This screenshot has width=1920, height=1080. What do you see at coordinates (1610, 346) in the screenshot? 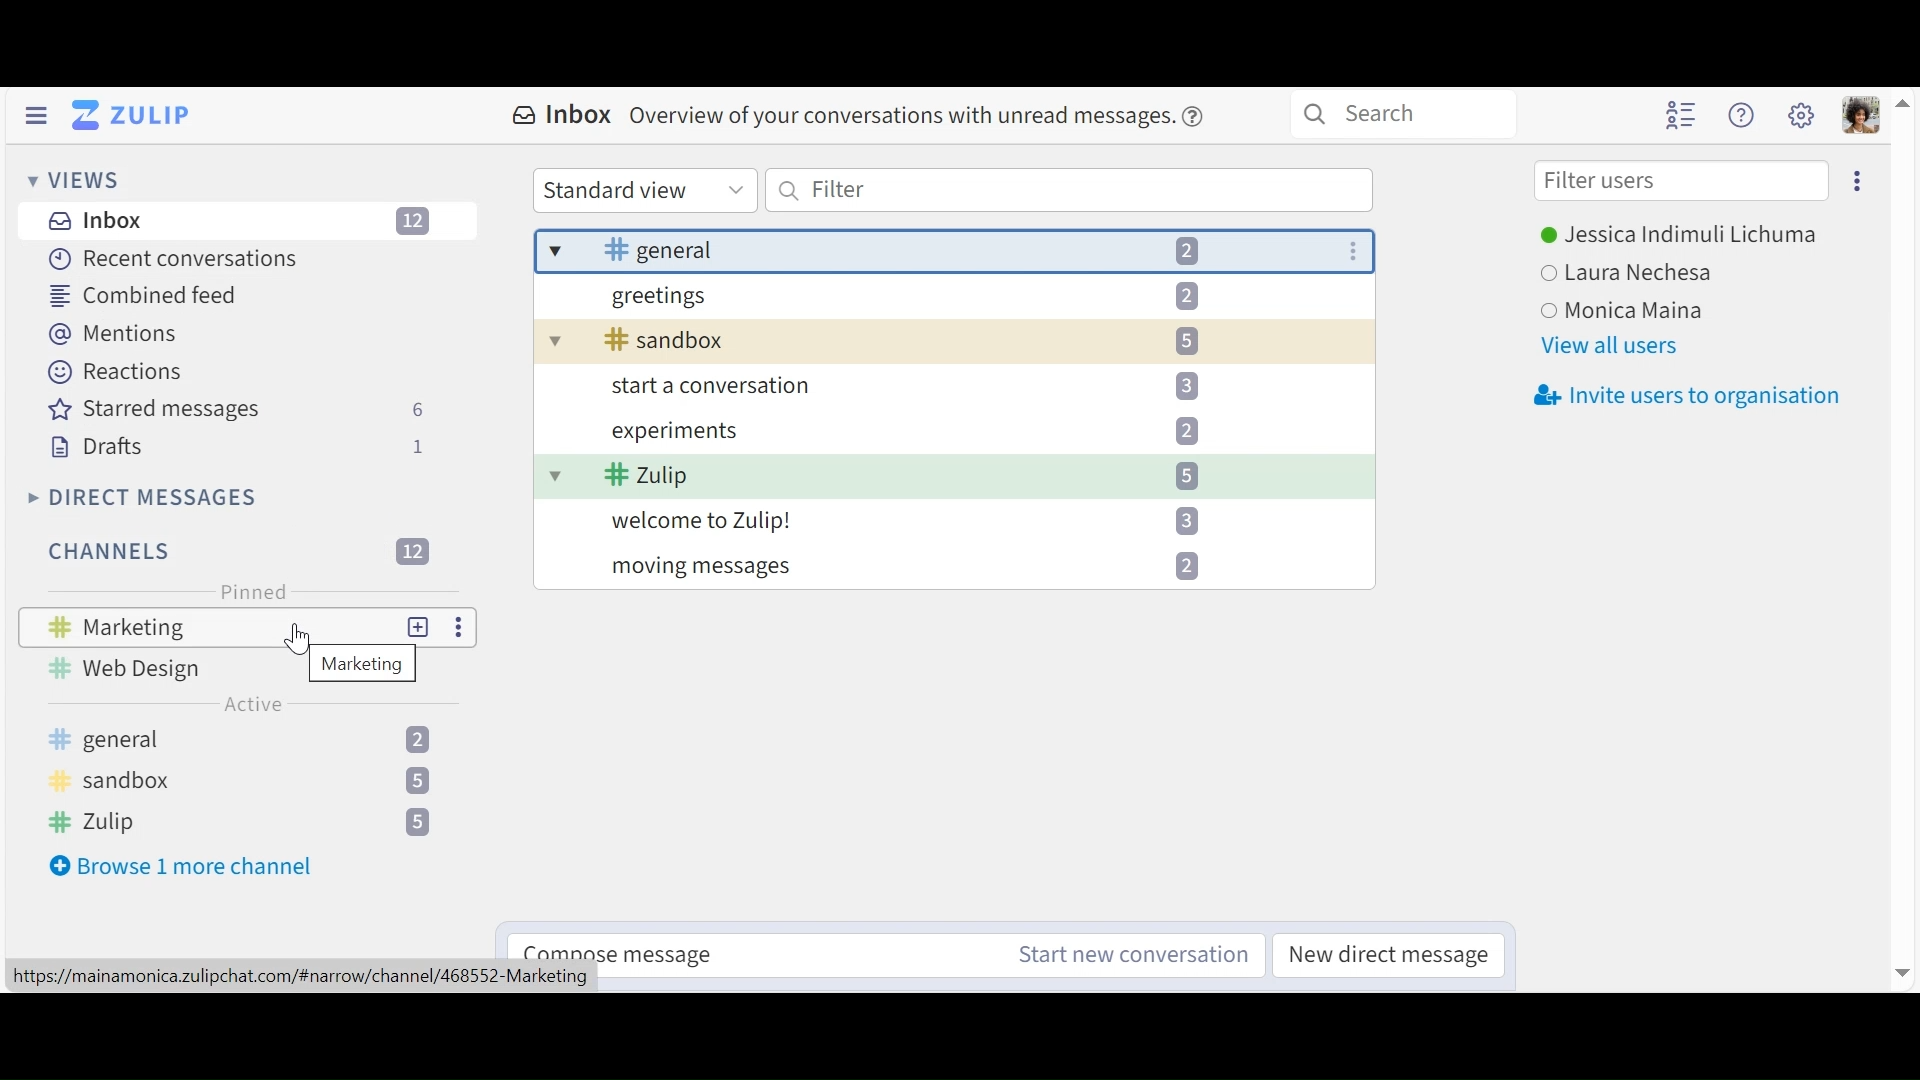
I see `View all users` at bounding box center [1610, 346].